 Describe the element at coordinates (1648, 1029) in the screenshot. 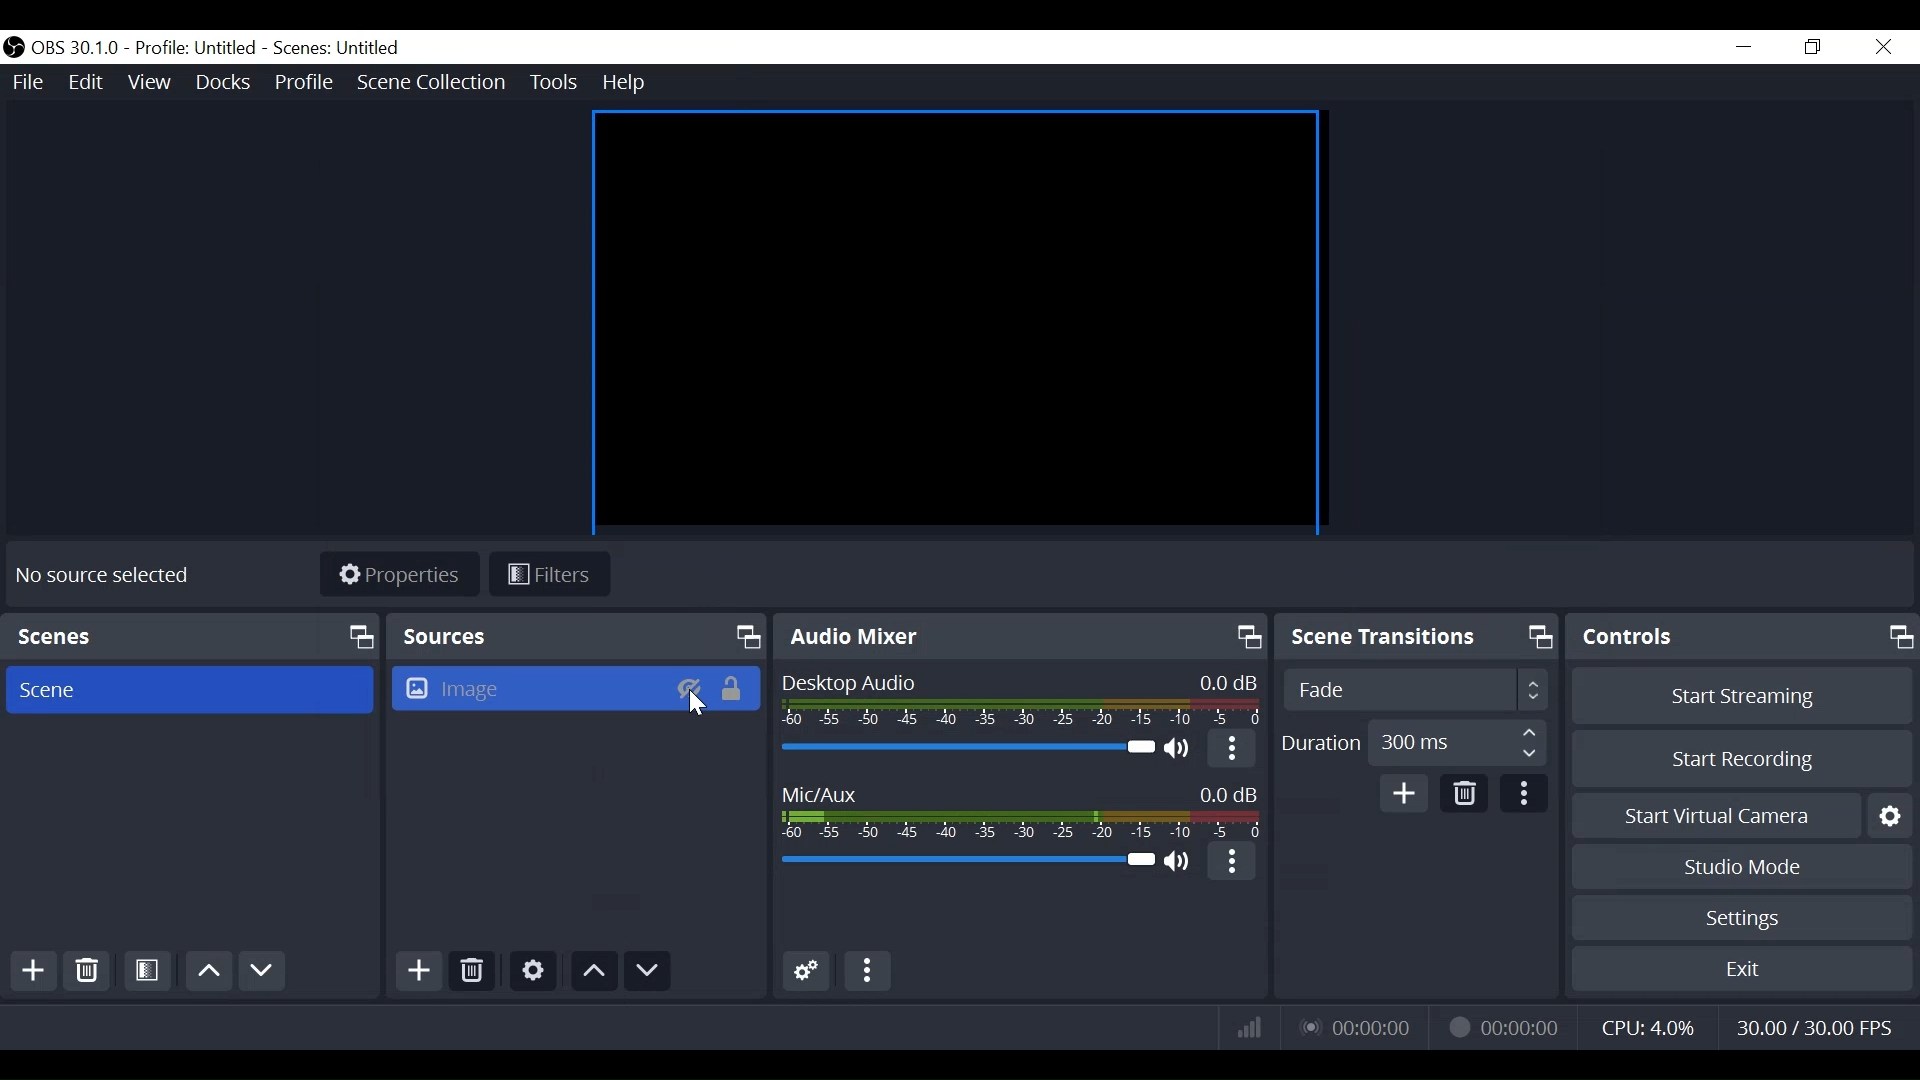

I see `CPU Usage` at that location.